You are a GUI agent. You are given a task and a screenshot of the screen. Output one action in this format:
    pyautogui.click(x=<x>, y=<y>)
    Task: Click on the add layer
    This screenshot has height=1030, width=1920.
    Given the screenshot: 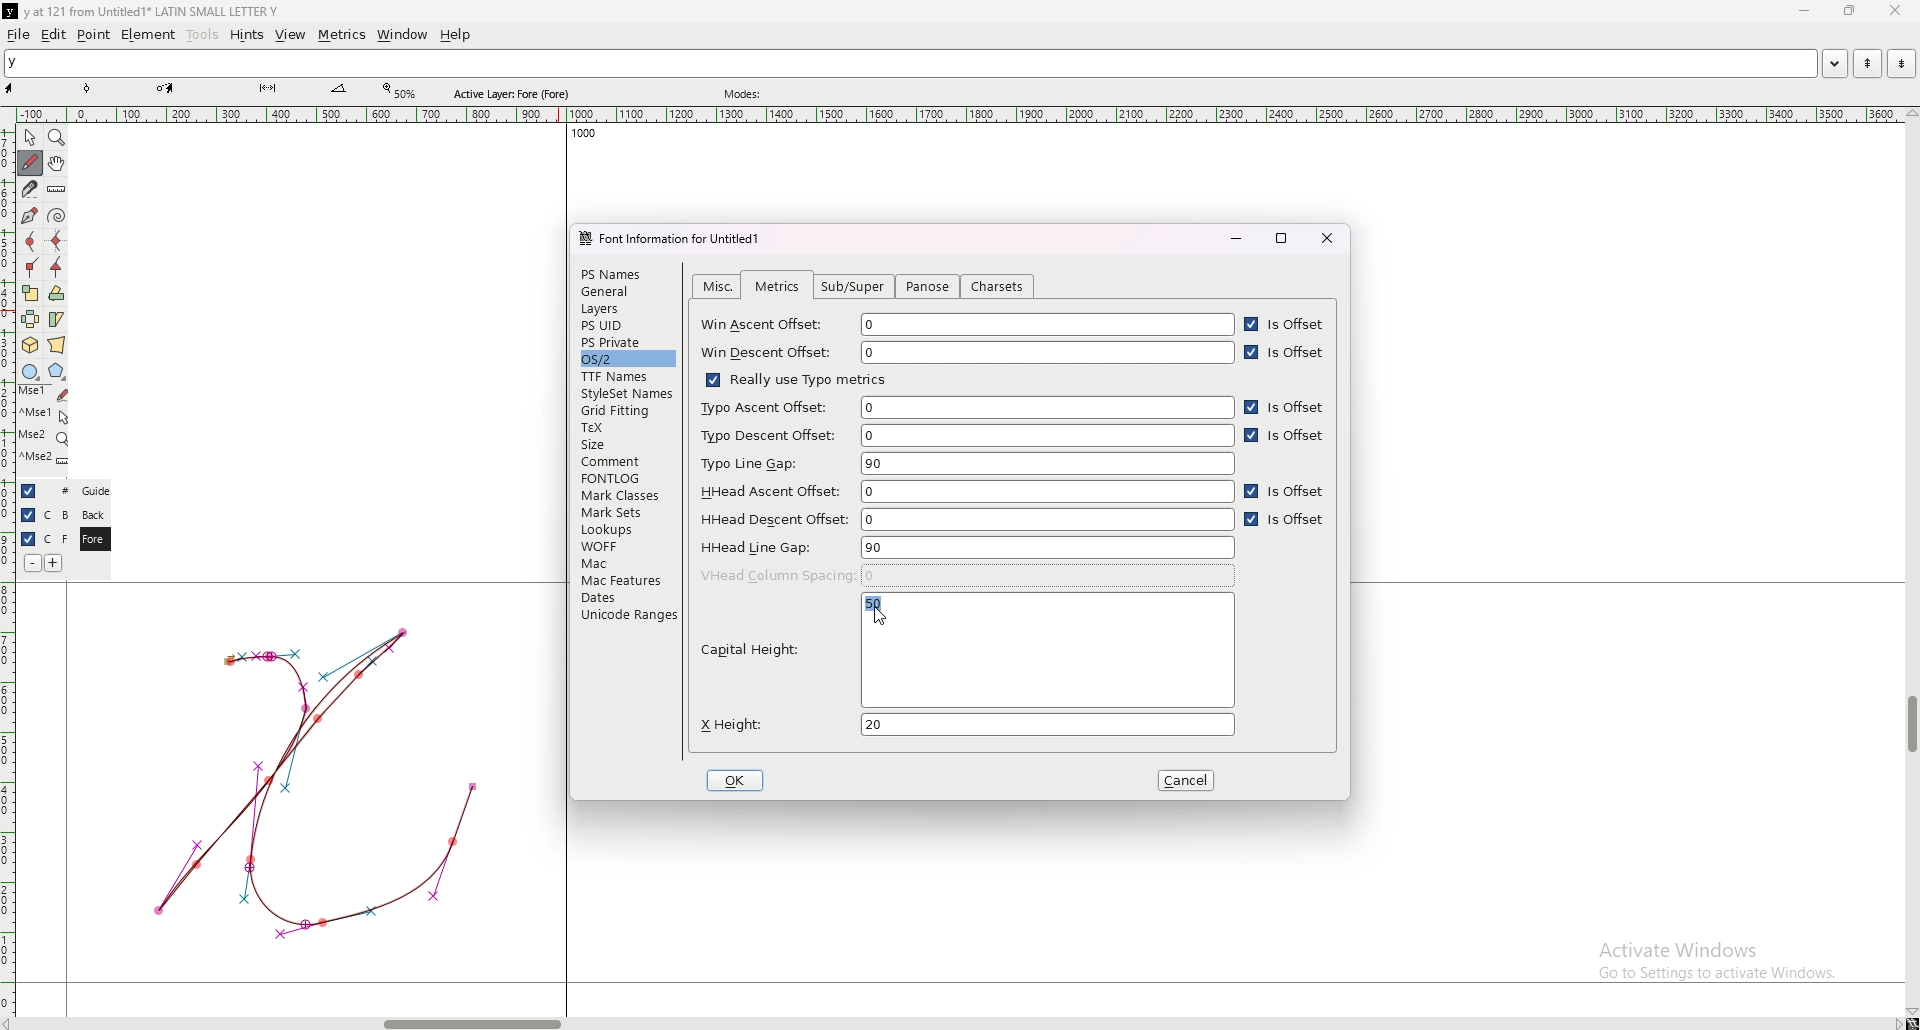 What is the action you would take?
    pyautogui.click(x=54, y=563)
    